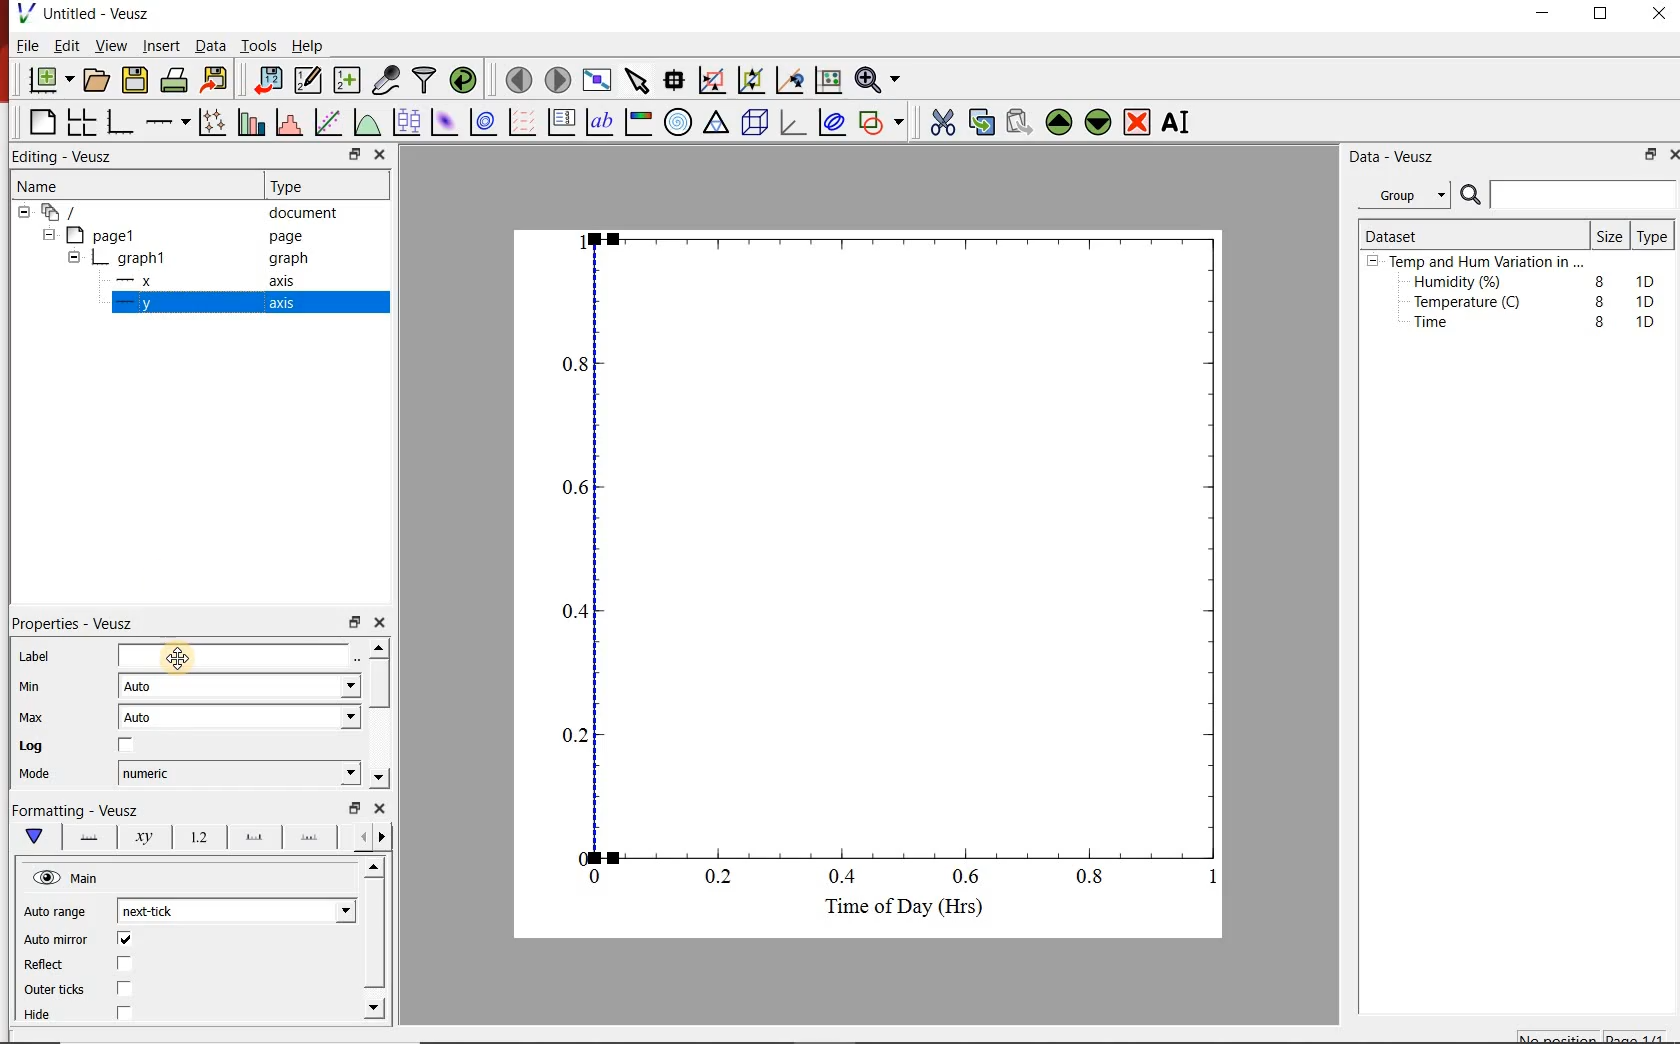 The height and width of the screenshot is (1044, 1680). Describe the element at coordinates (1645, 321) in the screenshot. I see `1D` at that location.